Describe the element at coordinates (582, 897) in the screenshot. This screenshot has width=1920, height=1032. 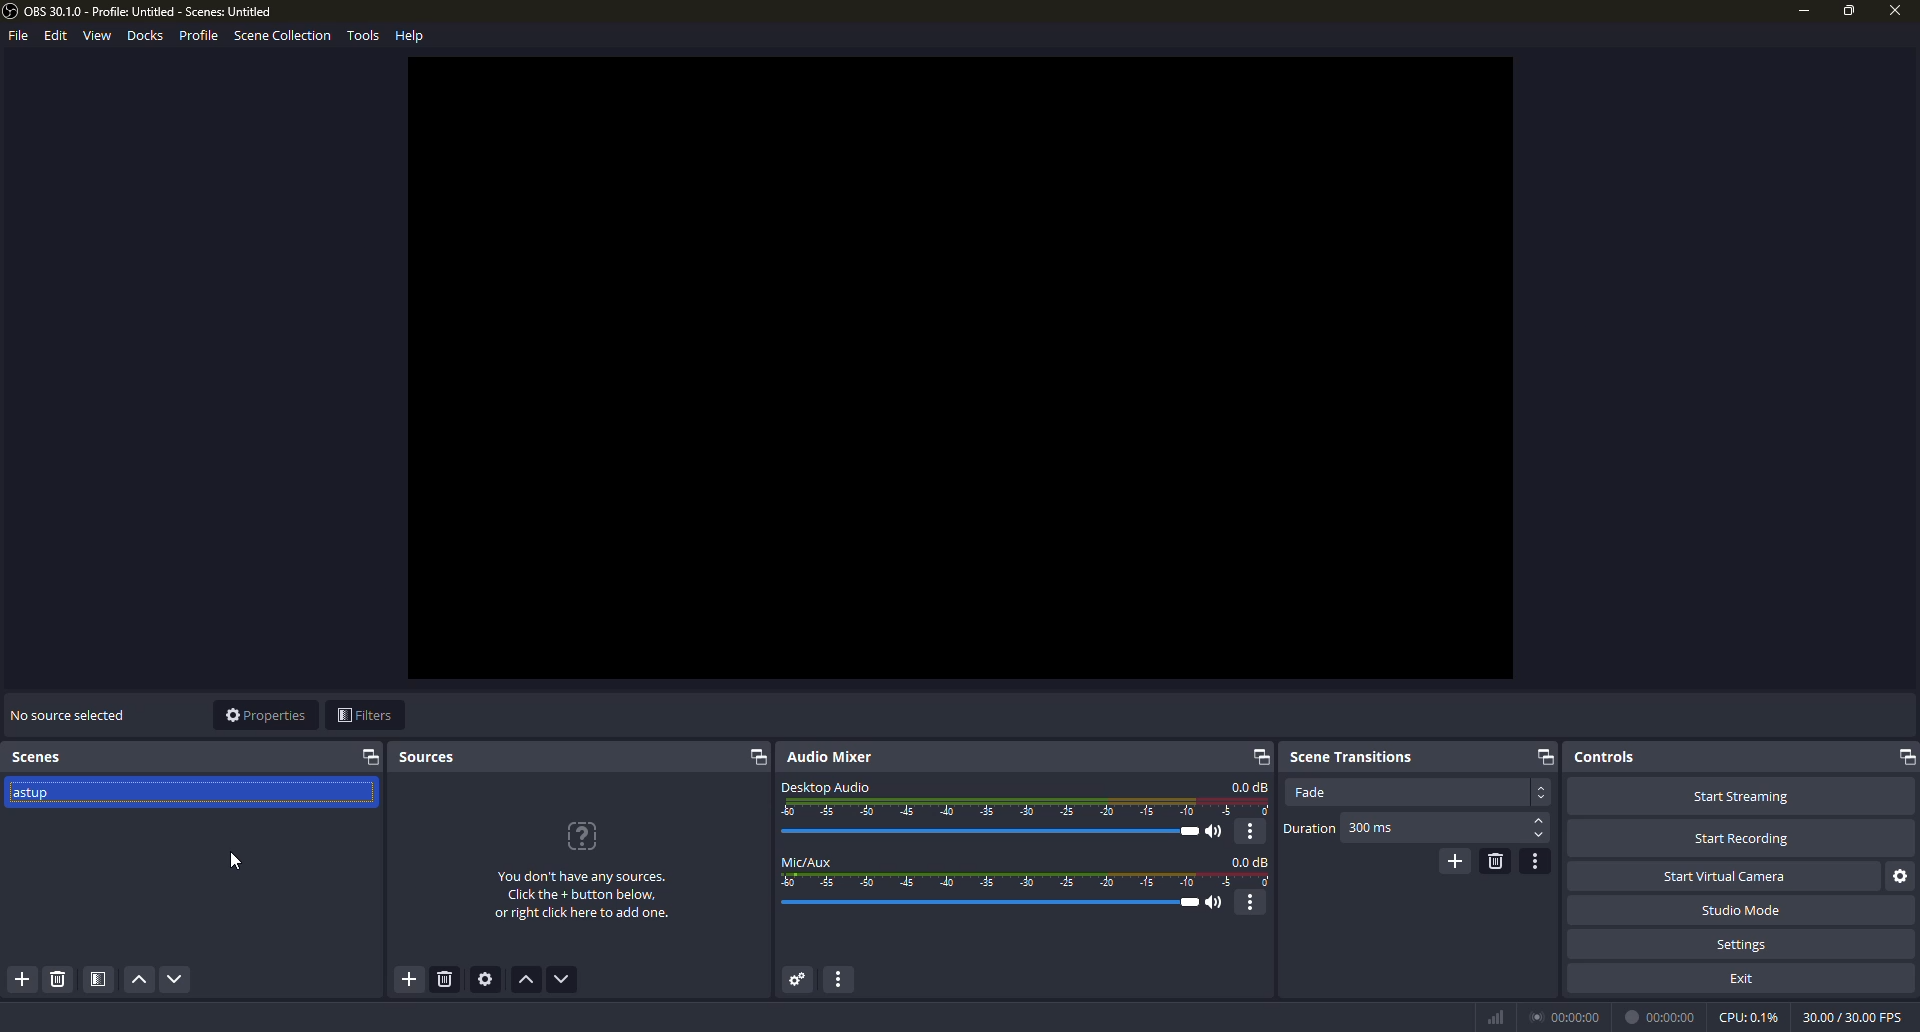
I see `info` at that location.